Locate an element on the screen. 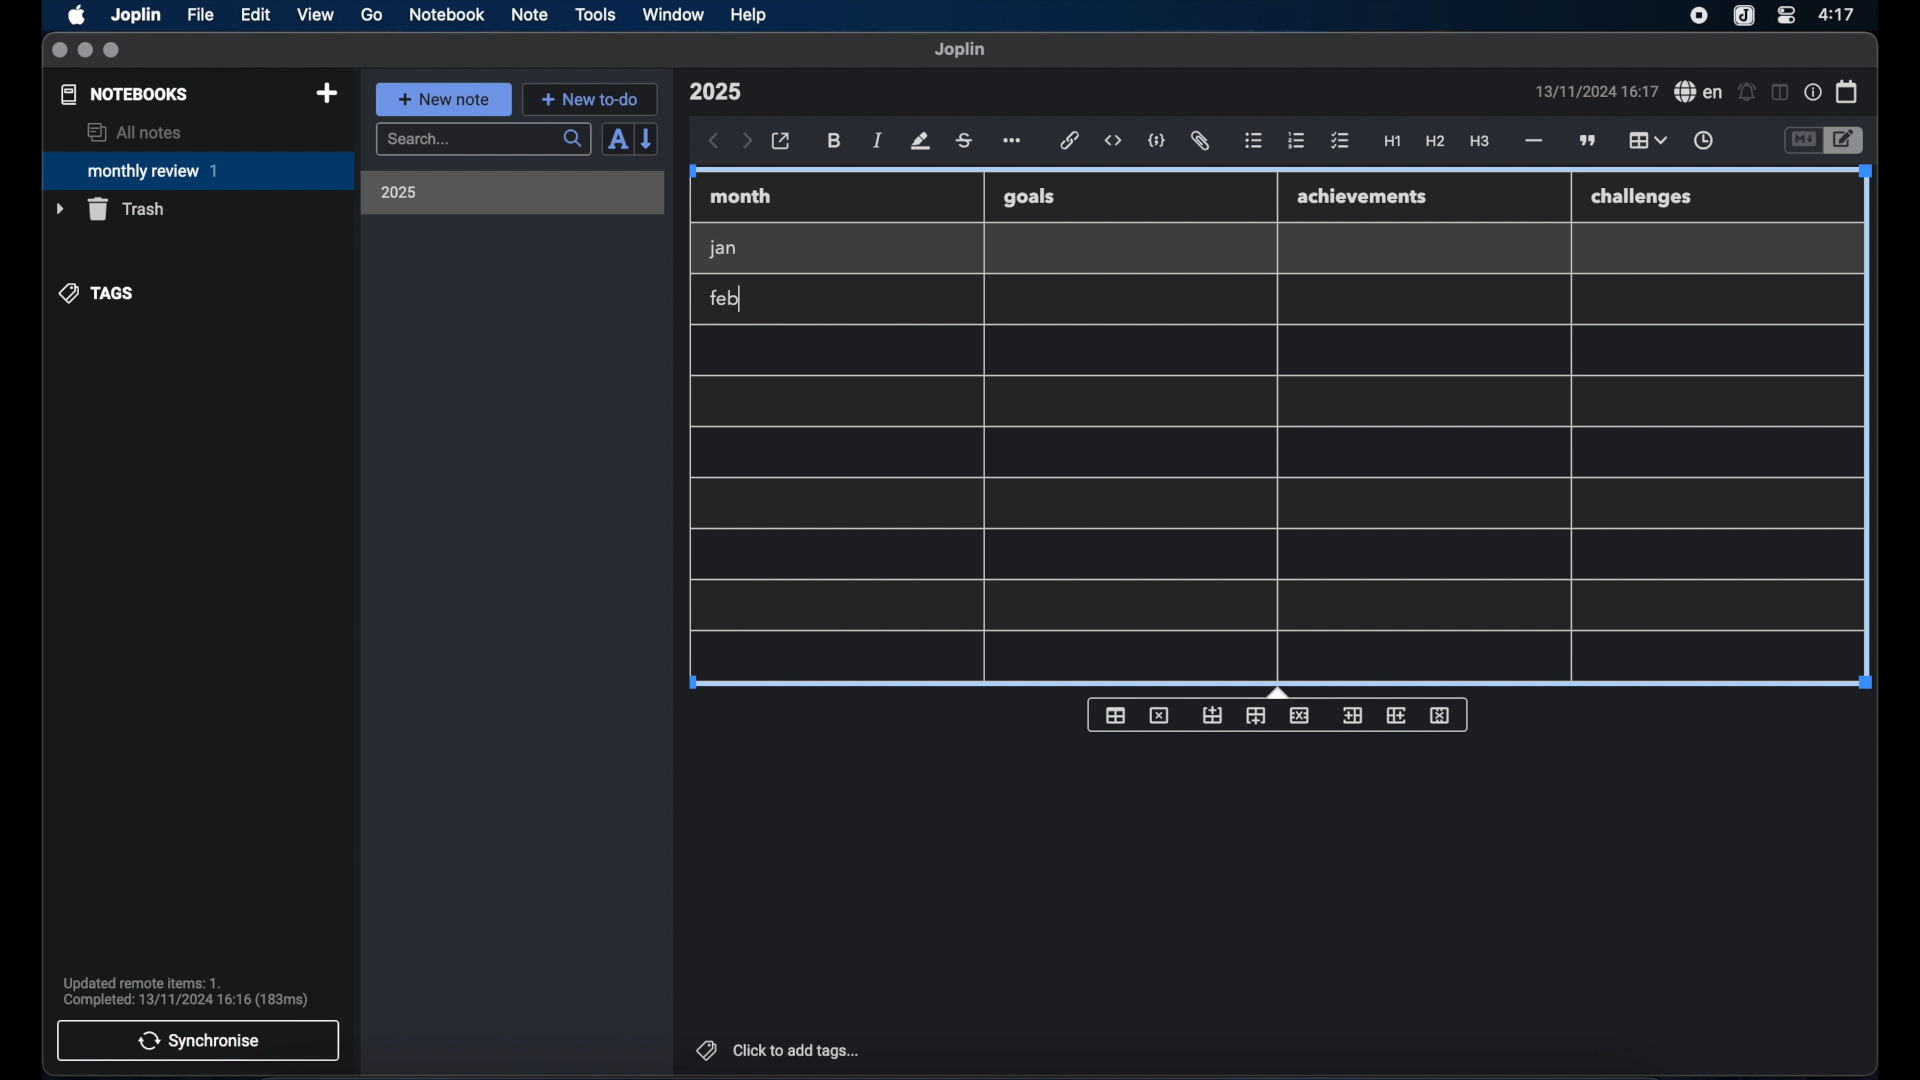 The width and height of the screenshot is (1920, 1080). inline code is located at coordinates (1113, 141).